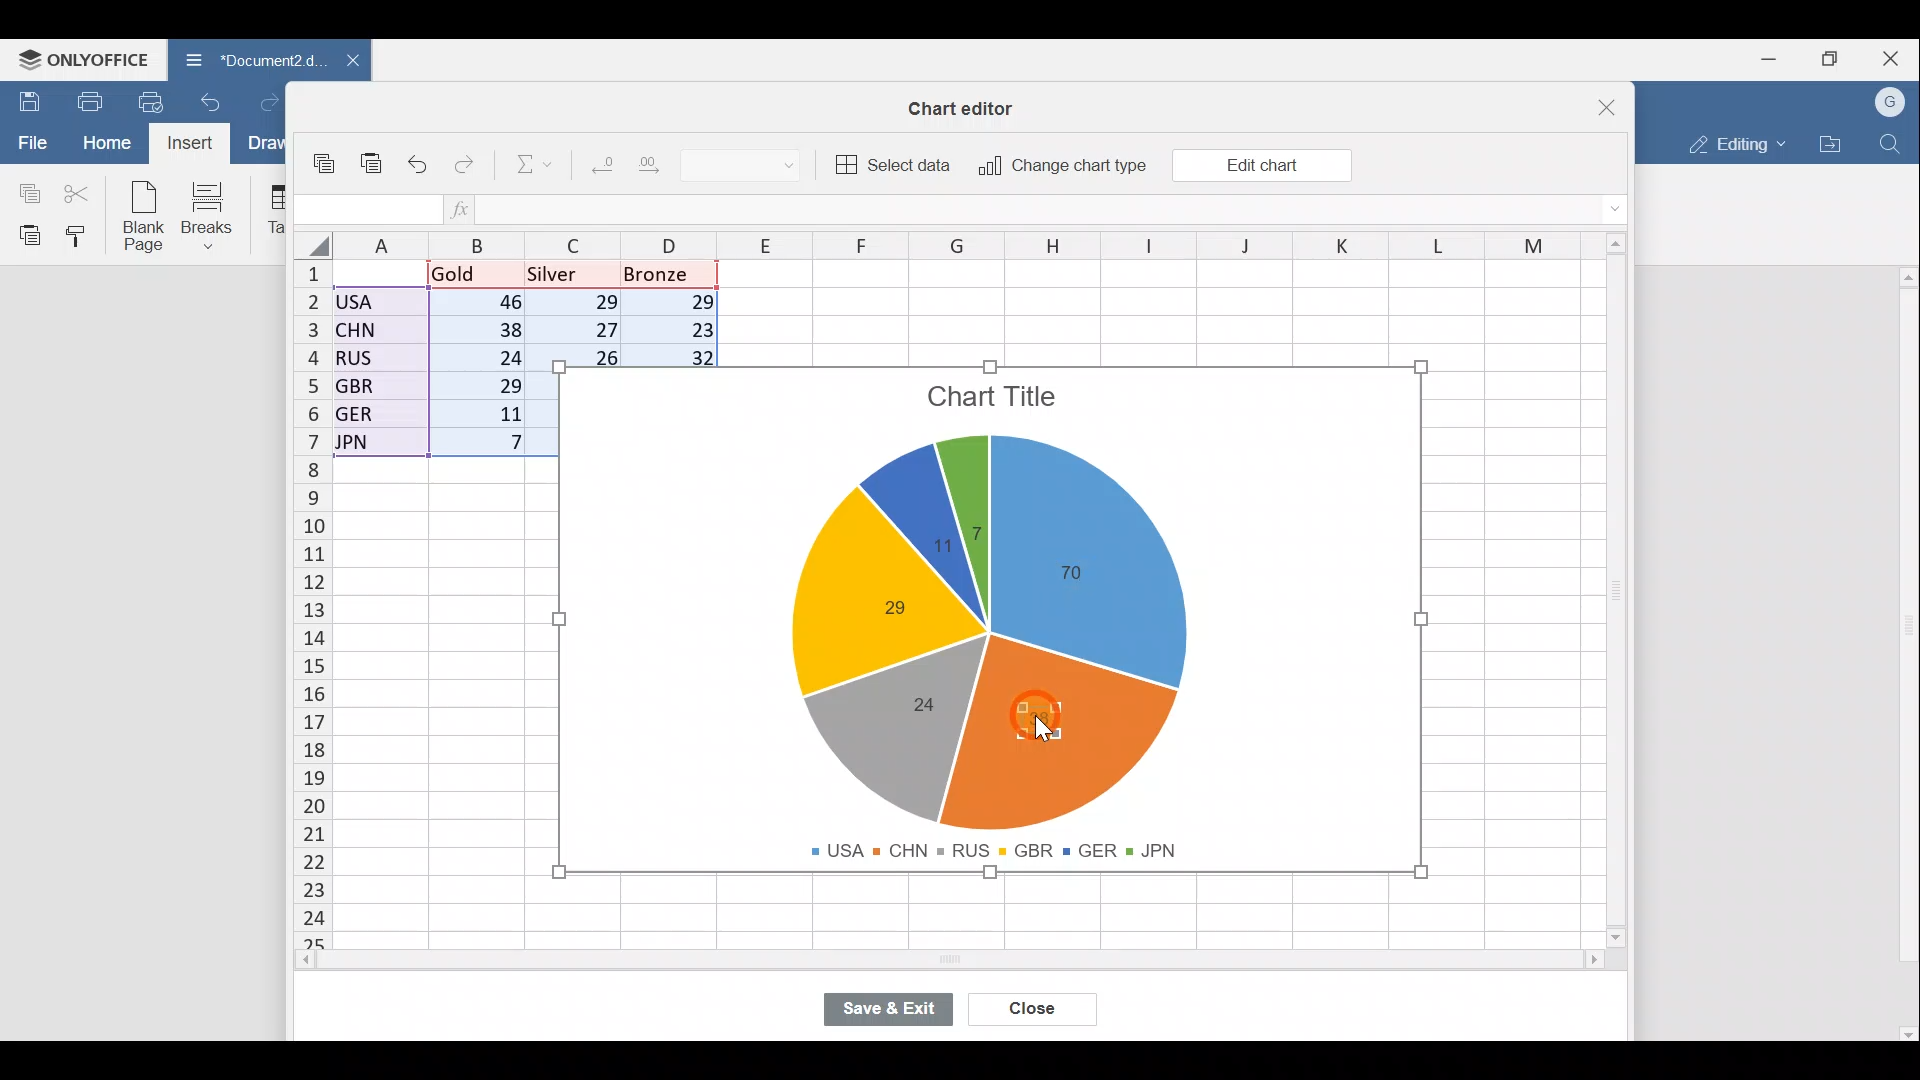 This screenshot has width=1920, height=1080. Describe the element at coordinates (654, 162) in the screenshot. I see `Increase decimal` at that location.